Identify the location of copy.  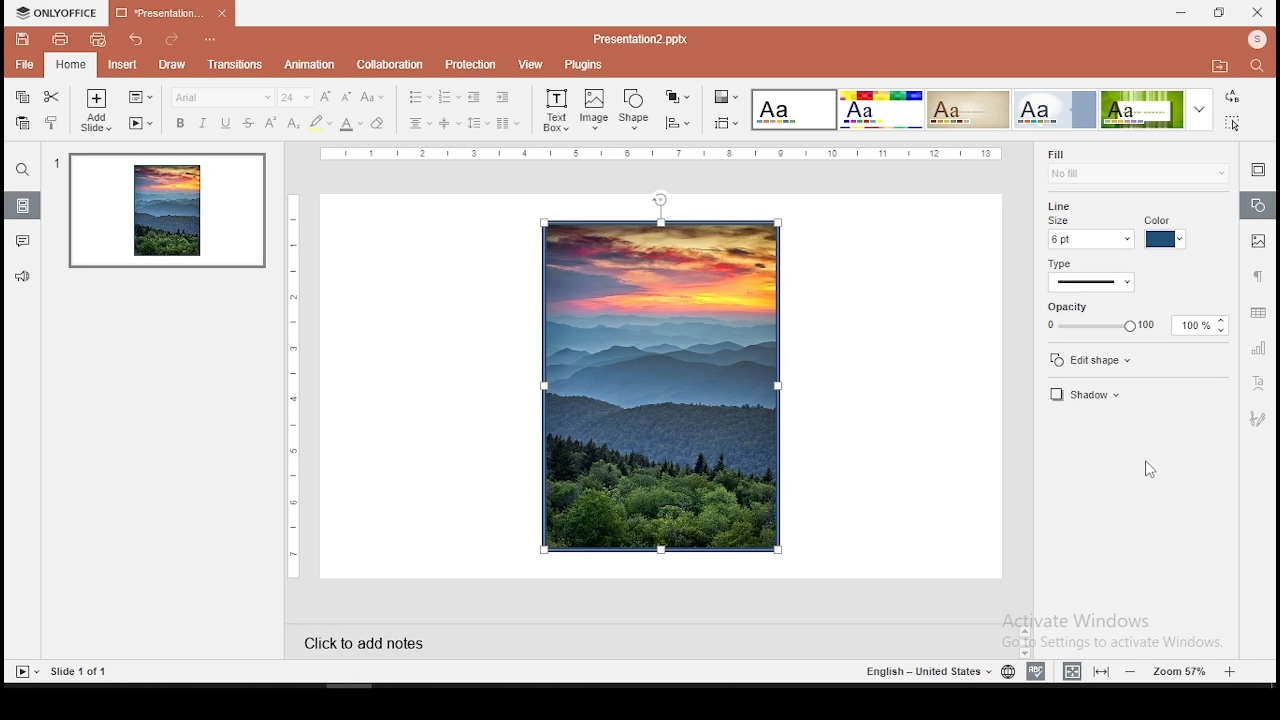
(20, 98).